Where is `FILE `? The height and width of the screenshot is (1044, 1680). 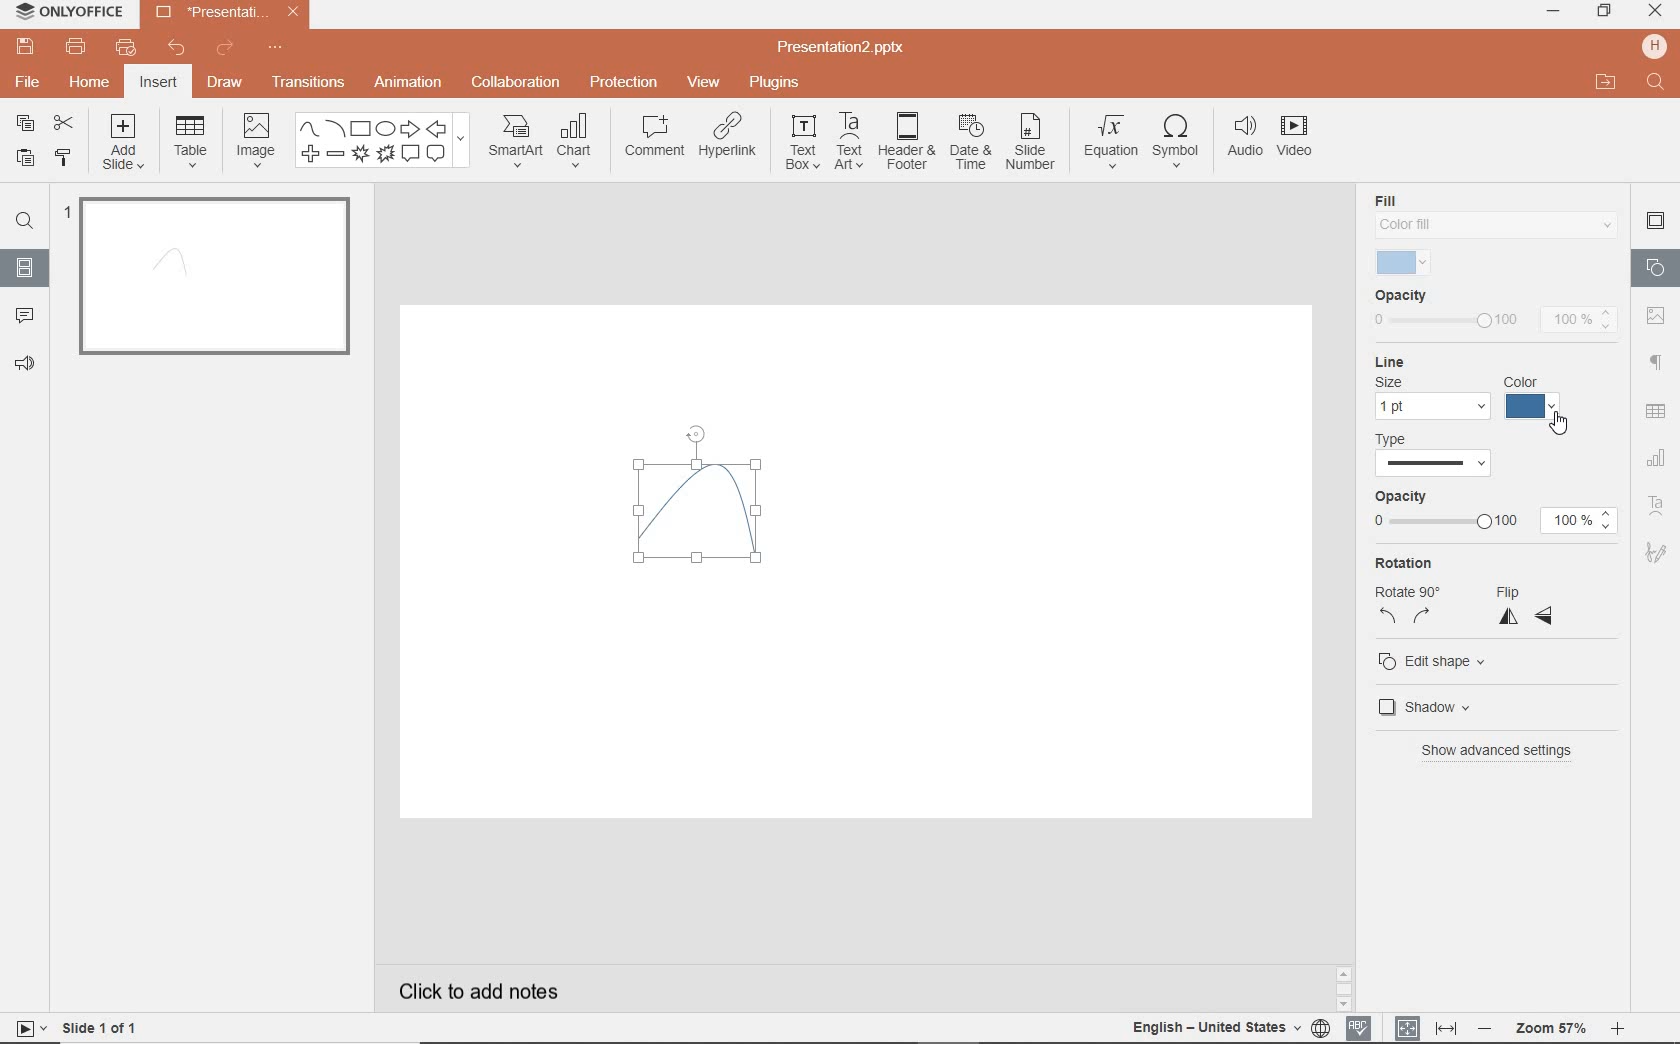
FILE  is located at coordinates (30, 84).